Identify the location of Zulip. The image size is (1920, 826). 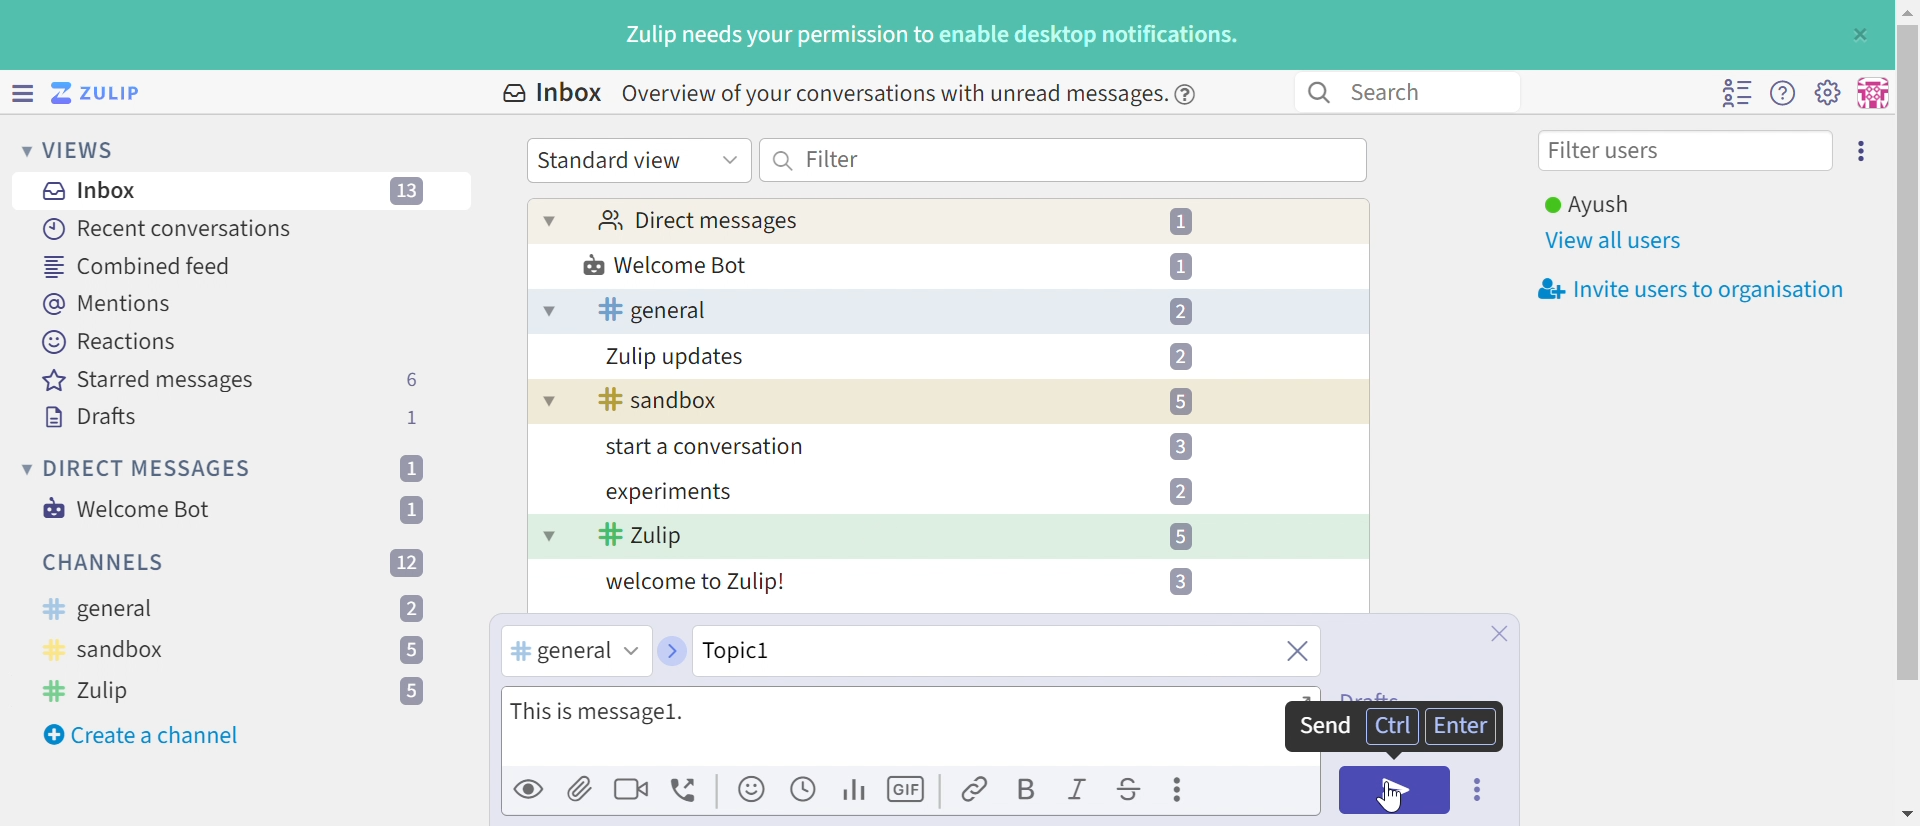
(91, 690).